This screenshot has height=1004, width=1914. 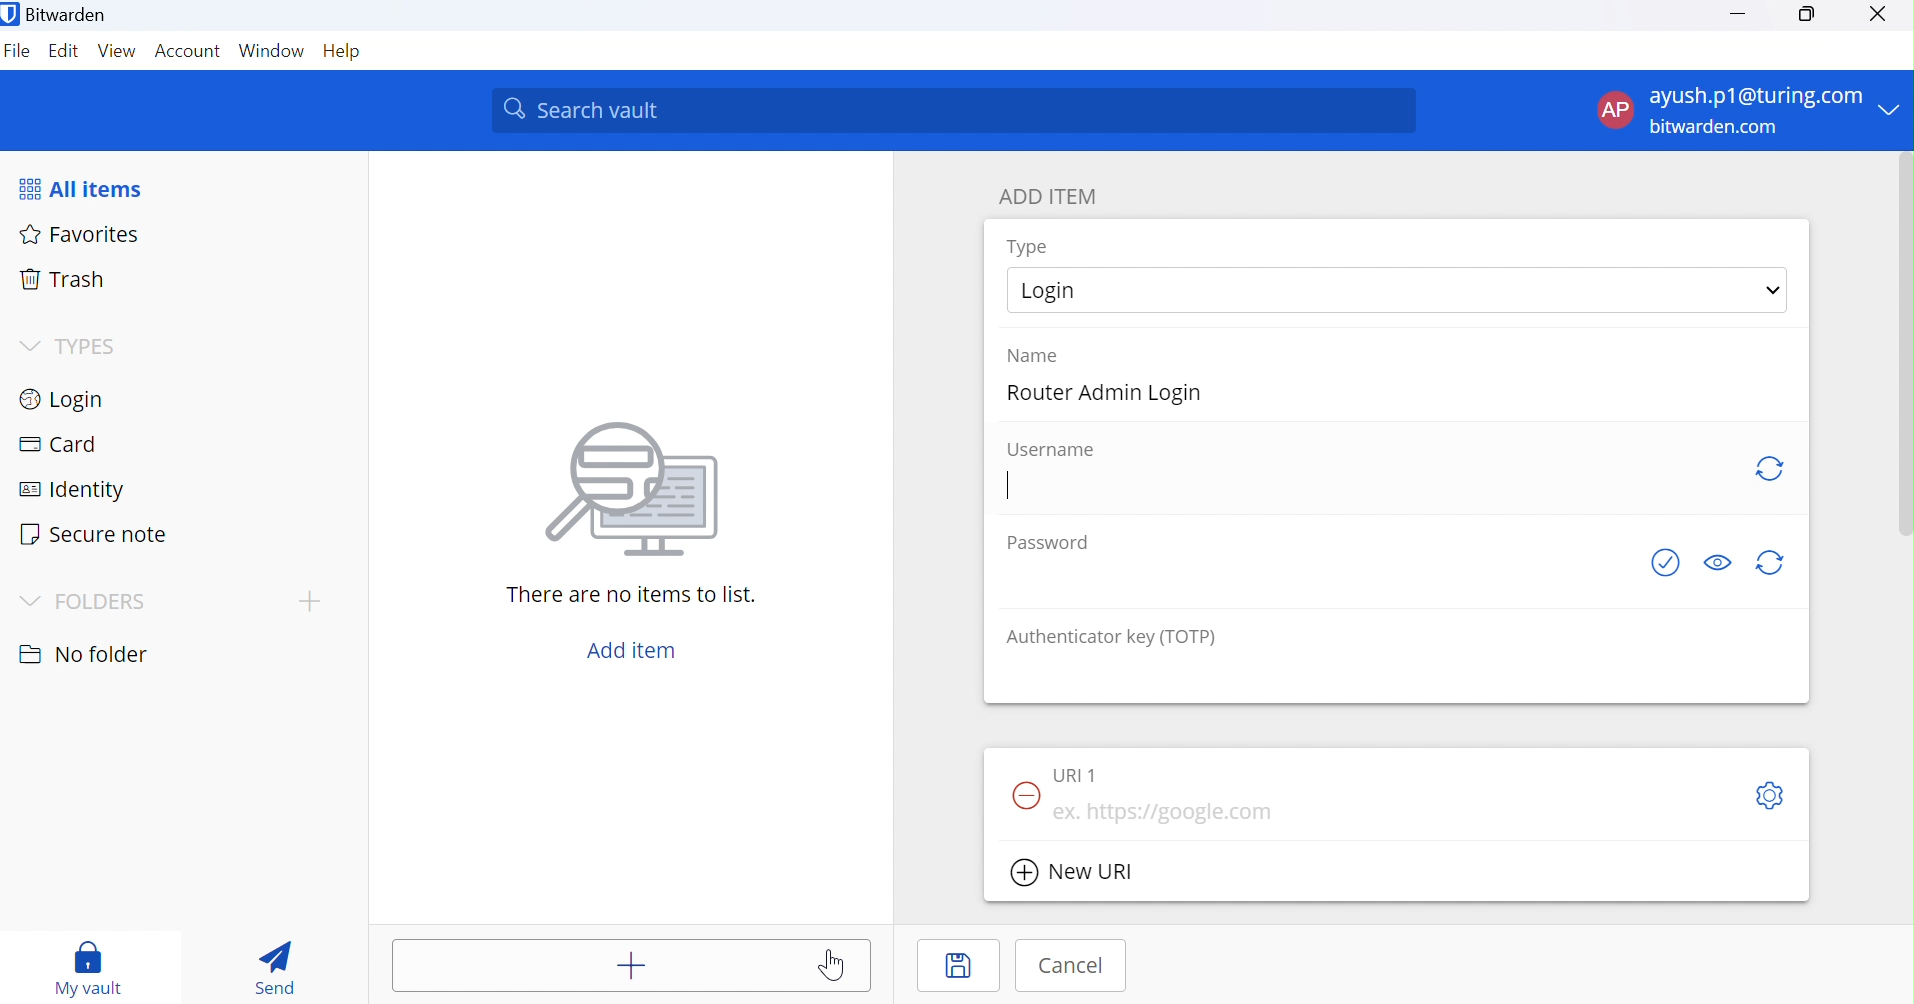 What do you see at coordinates (1774, 565) in the screenshot?
I see `Regenerate password` at bounding box center [1774, 565].